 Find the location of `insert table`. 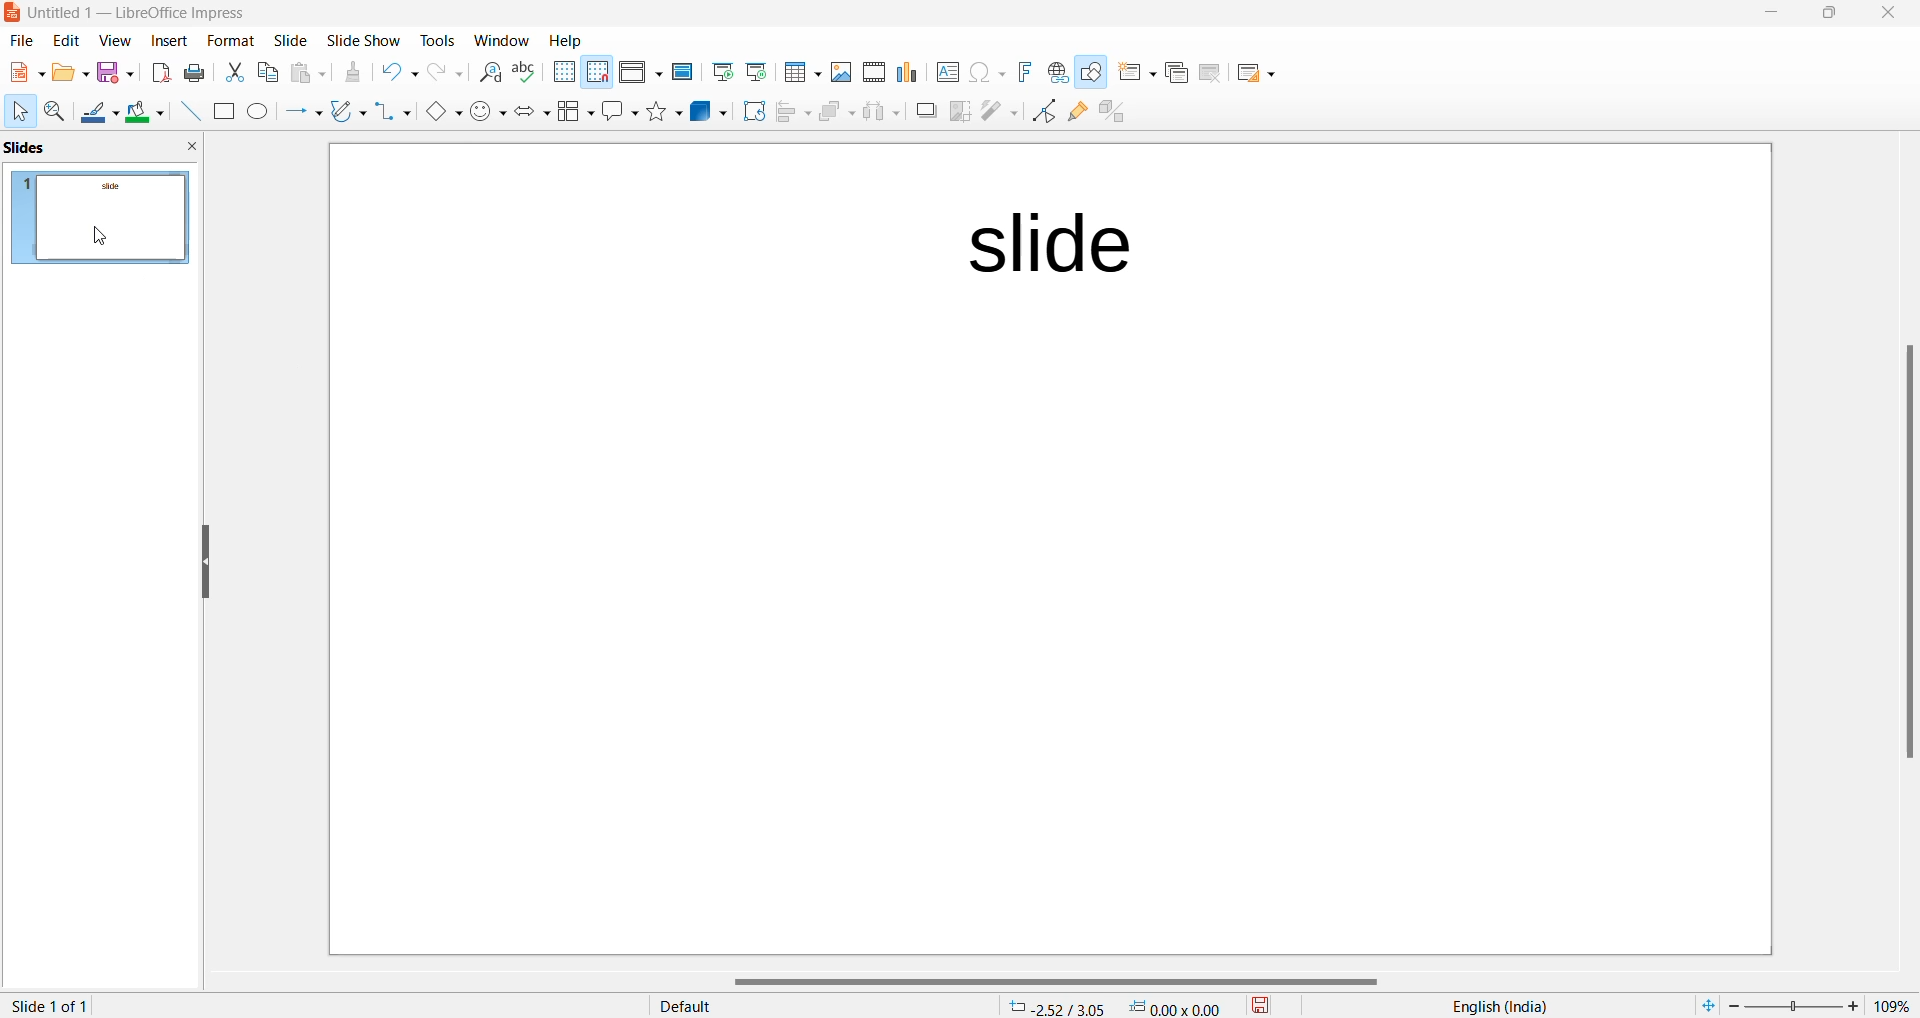

insert table is located at coordinates (801, 72).